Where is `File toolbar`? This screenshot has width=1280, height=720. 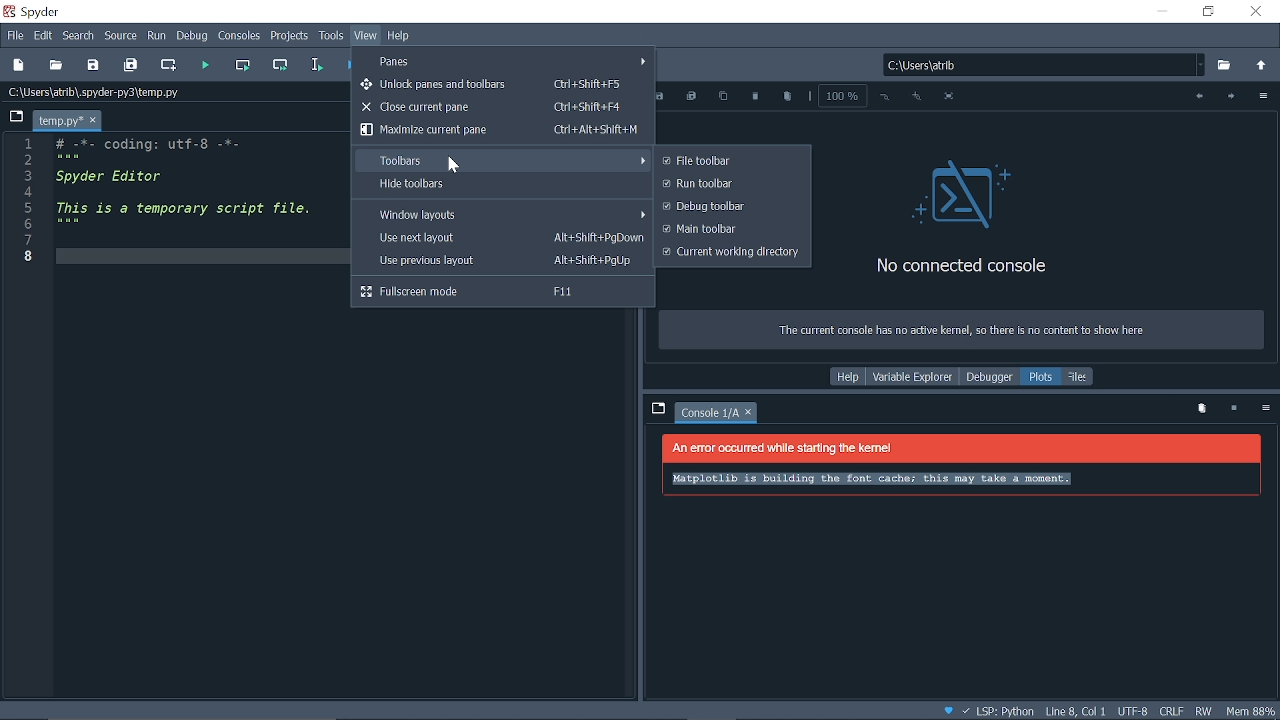 File toolbar is located at coordinates (729, 161).